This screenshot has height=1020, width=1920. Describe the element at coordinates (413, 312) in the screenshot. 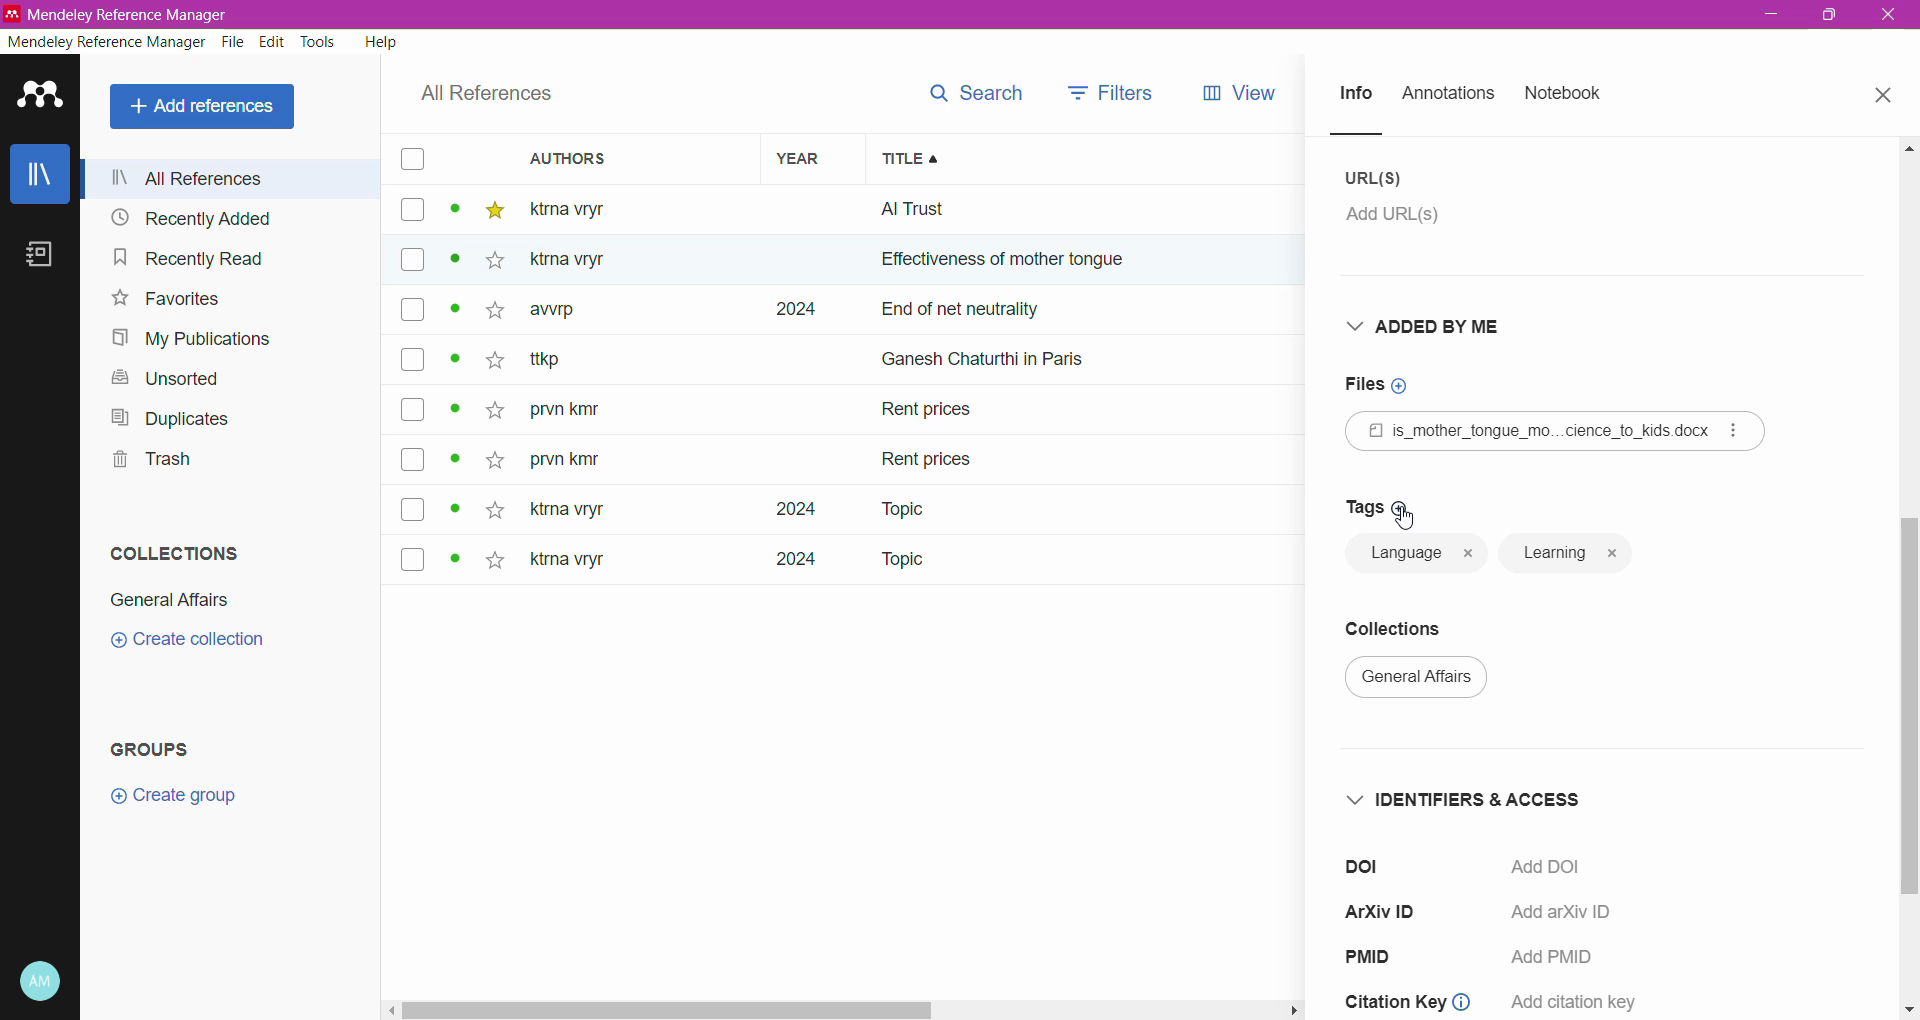

I see `box` at that location.